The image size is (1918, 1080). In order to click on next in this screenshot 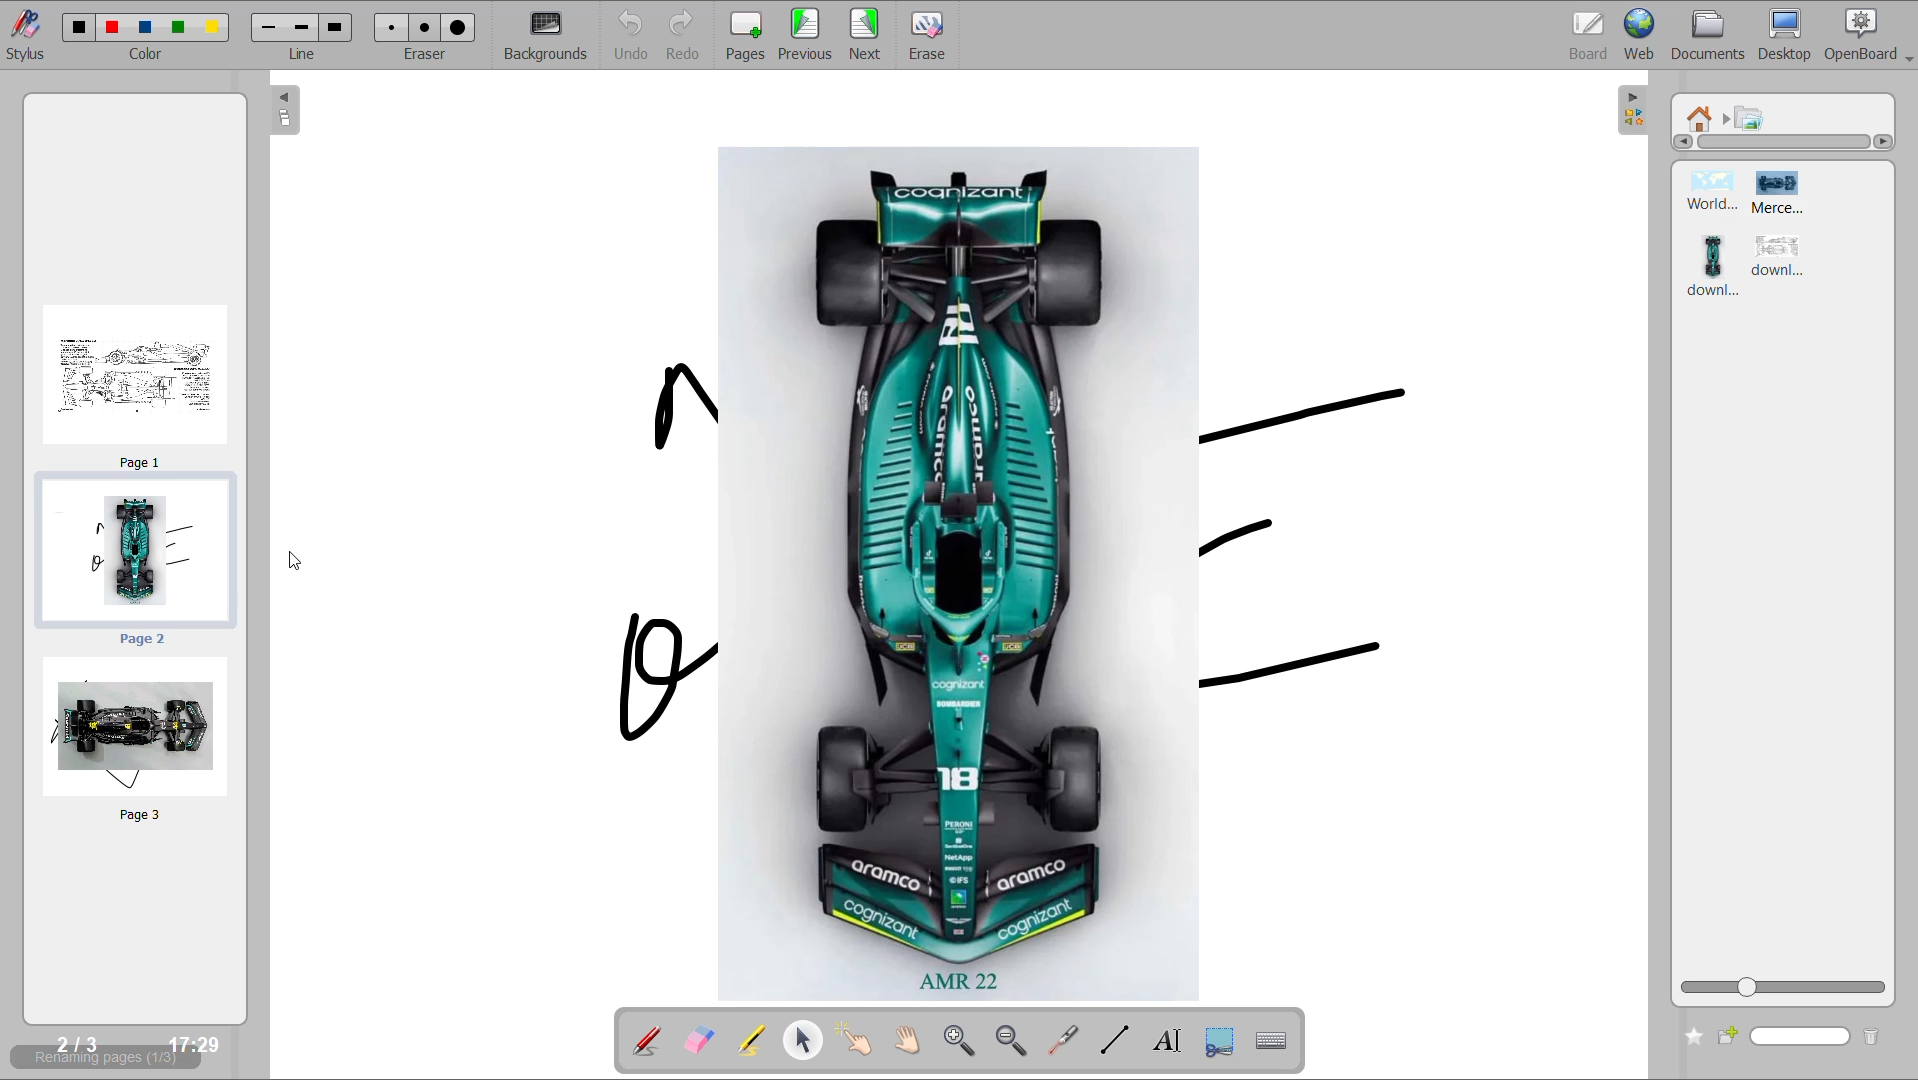, I will do `click(868, 35)`.